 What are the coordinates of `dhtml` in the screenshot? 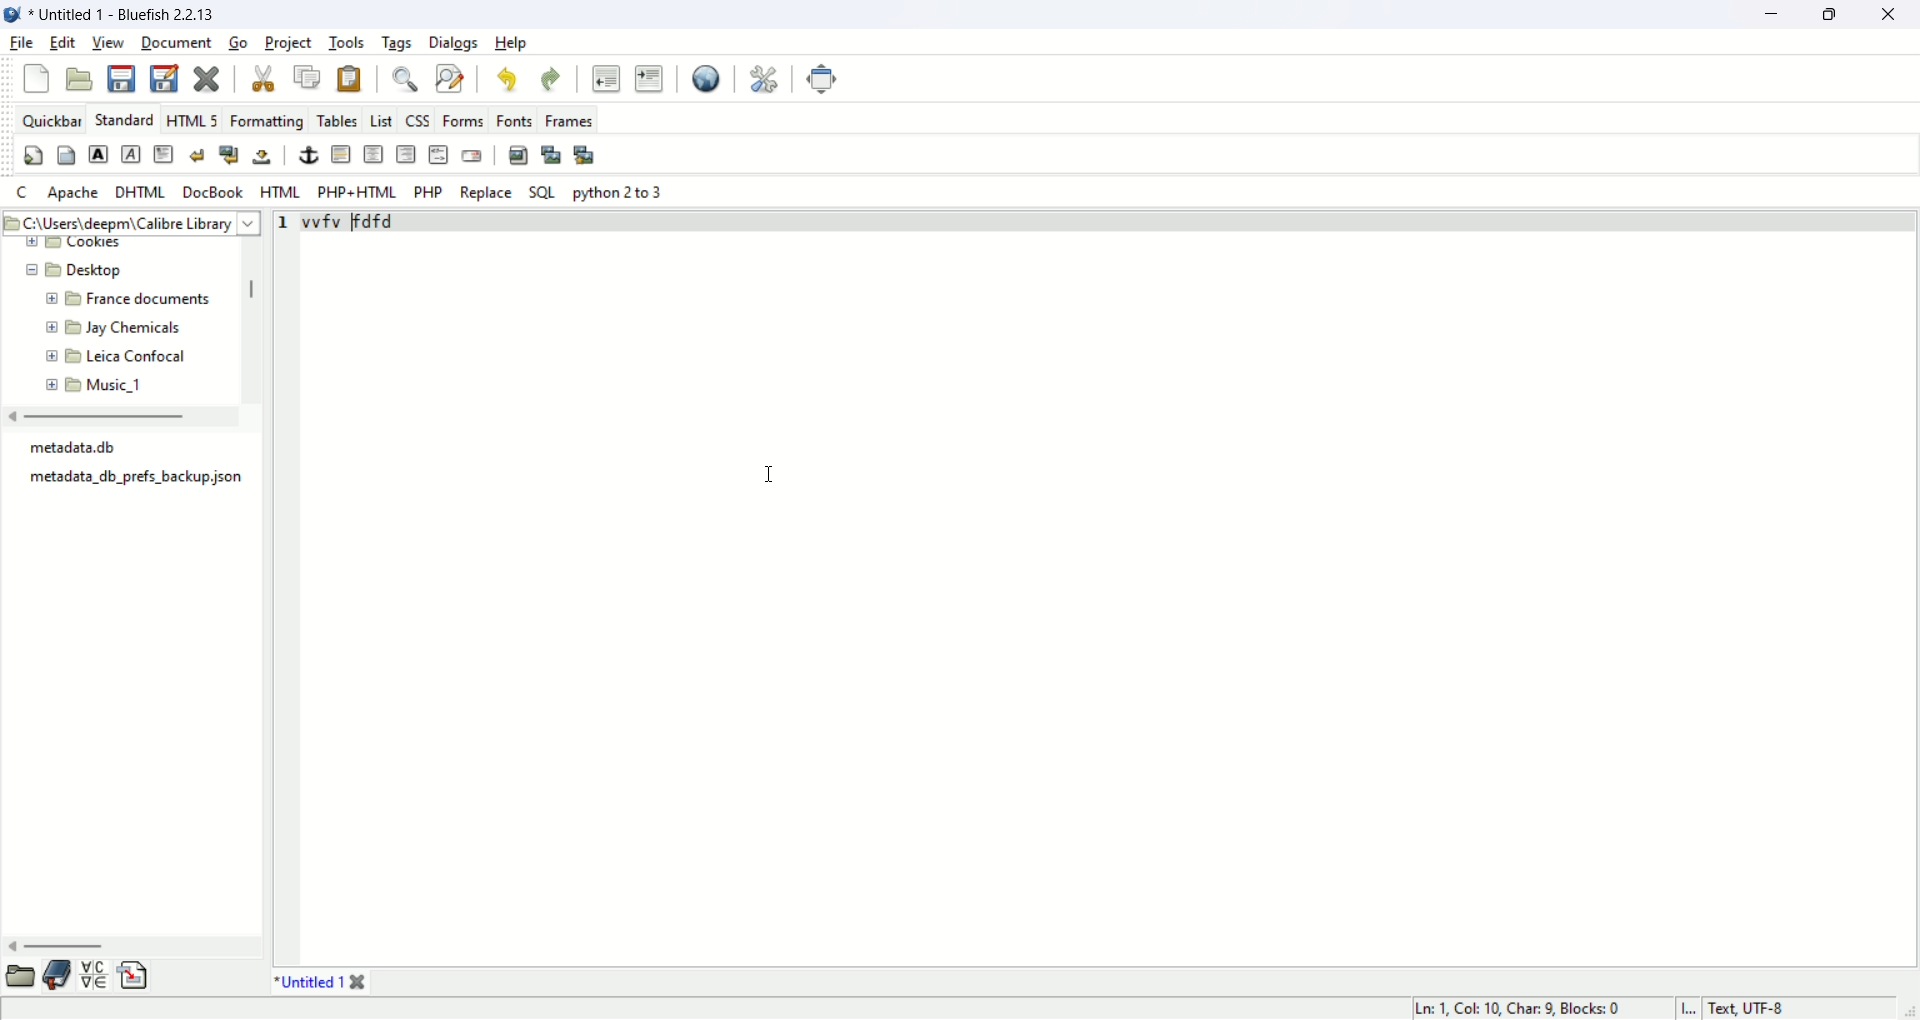 It's located at (139, 193).